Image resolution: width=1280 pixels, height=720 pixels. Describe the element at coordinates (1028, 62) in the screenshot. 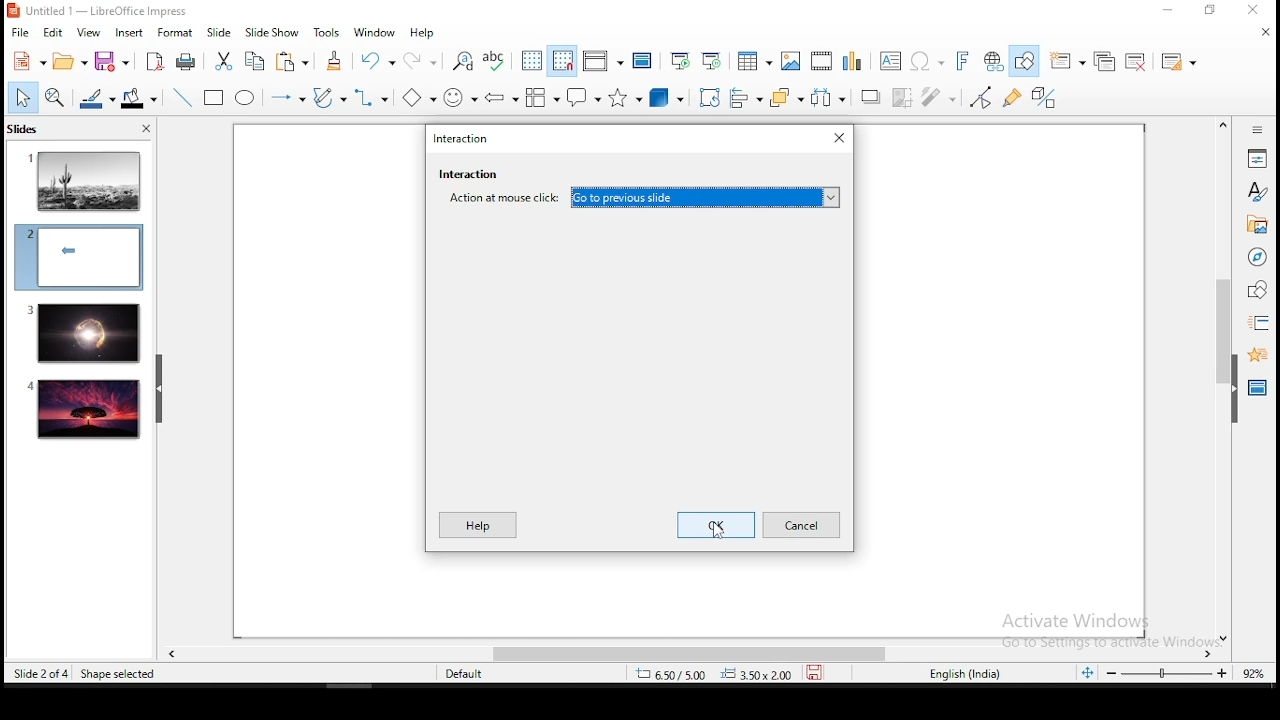

I see `show draw functions` at that location.